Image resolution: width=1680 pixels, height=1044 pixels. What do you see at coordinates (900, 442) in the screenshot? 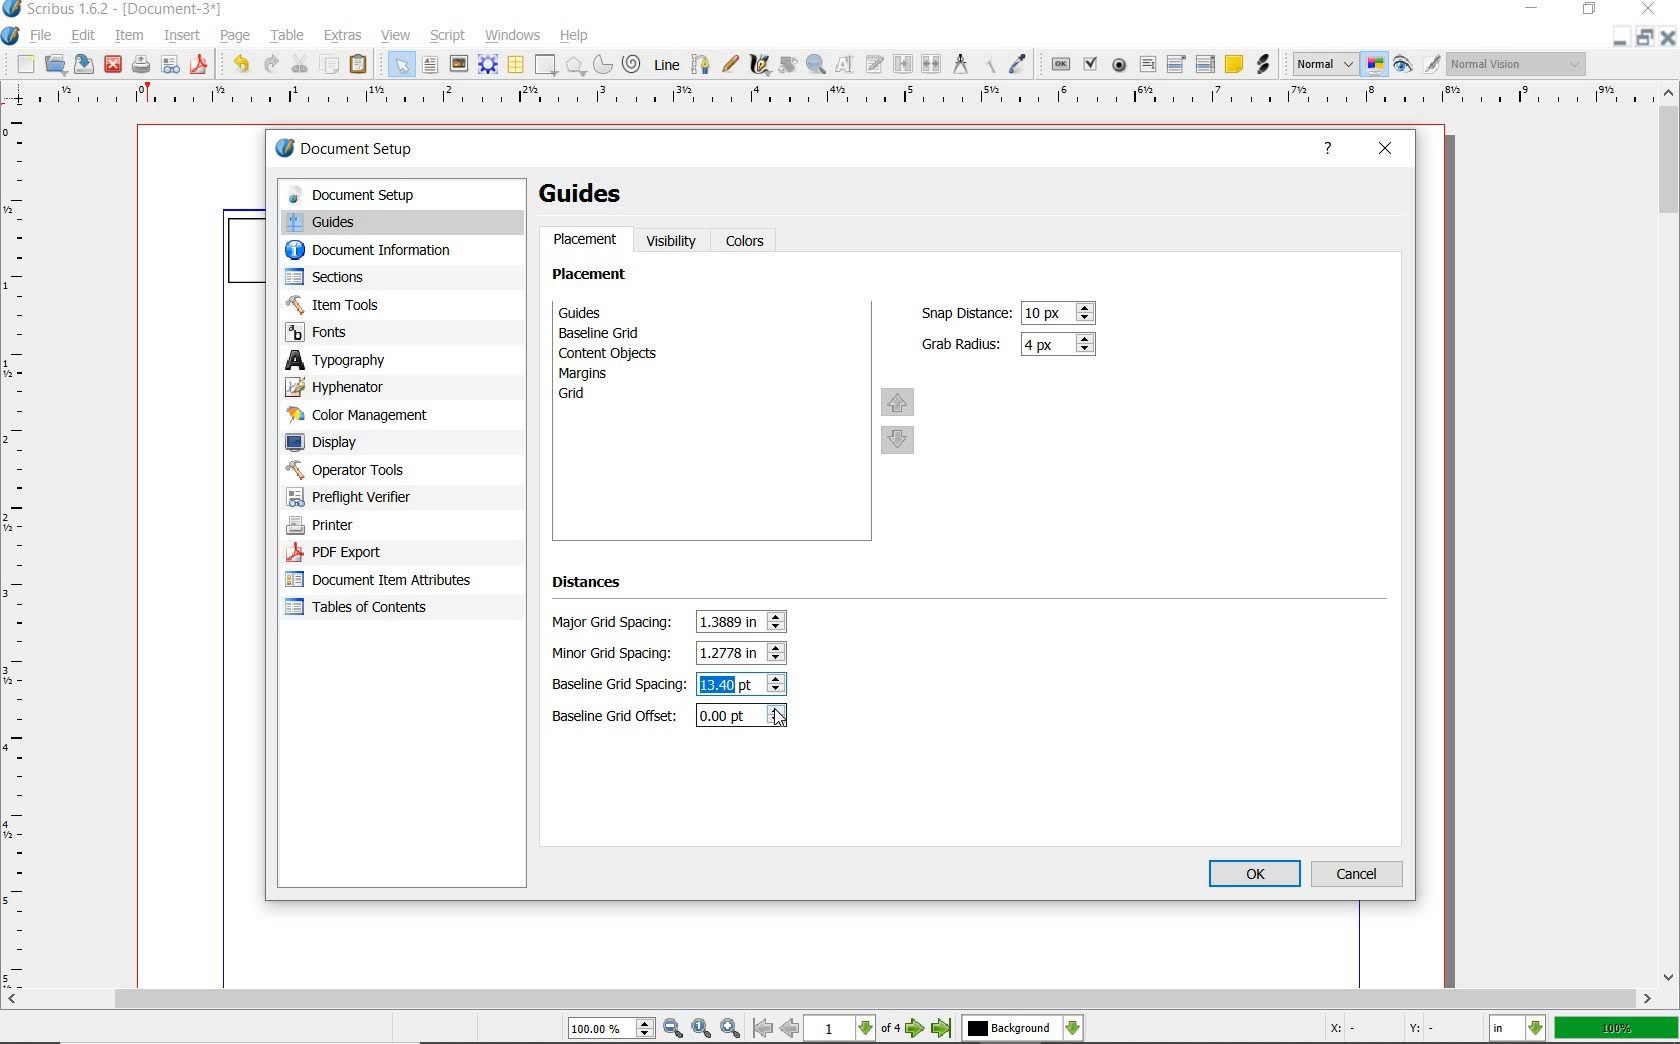
I see `move down` at bounding box center [900, 442].